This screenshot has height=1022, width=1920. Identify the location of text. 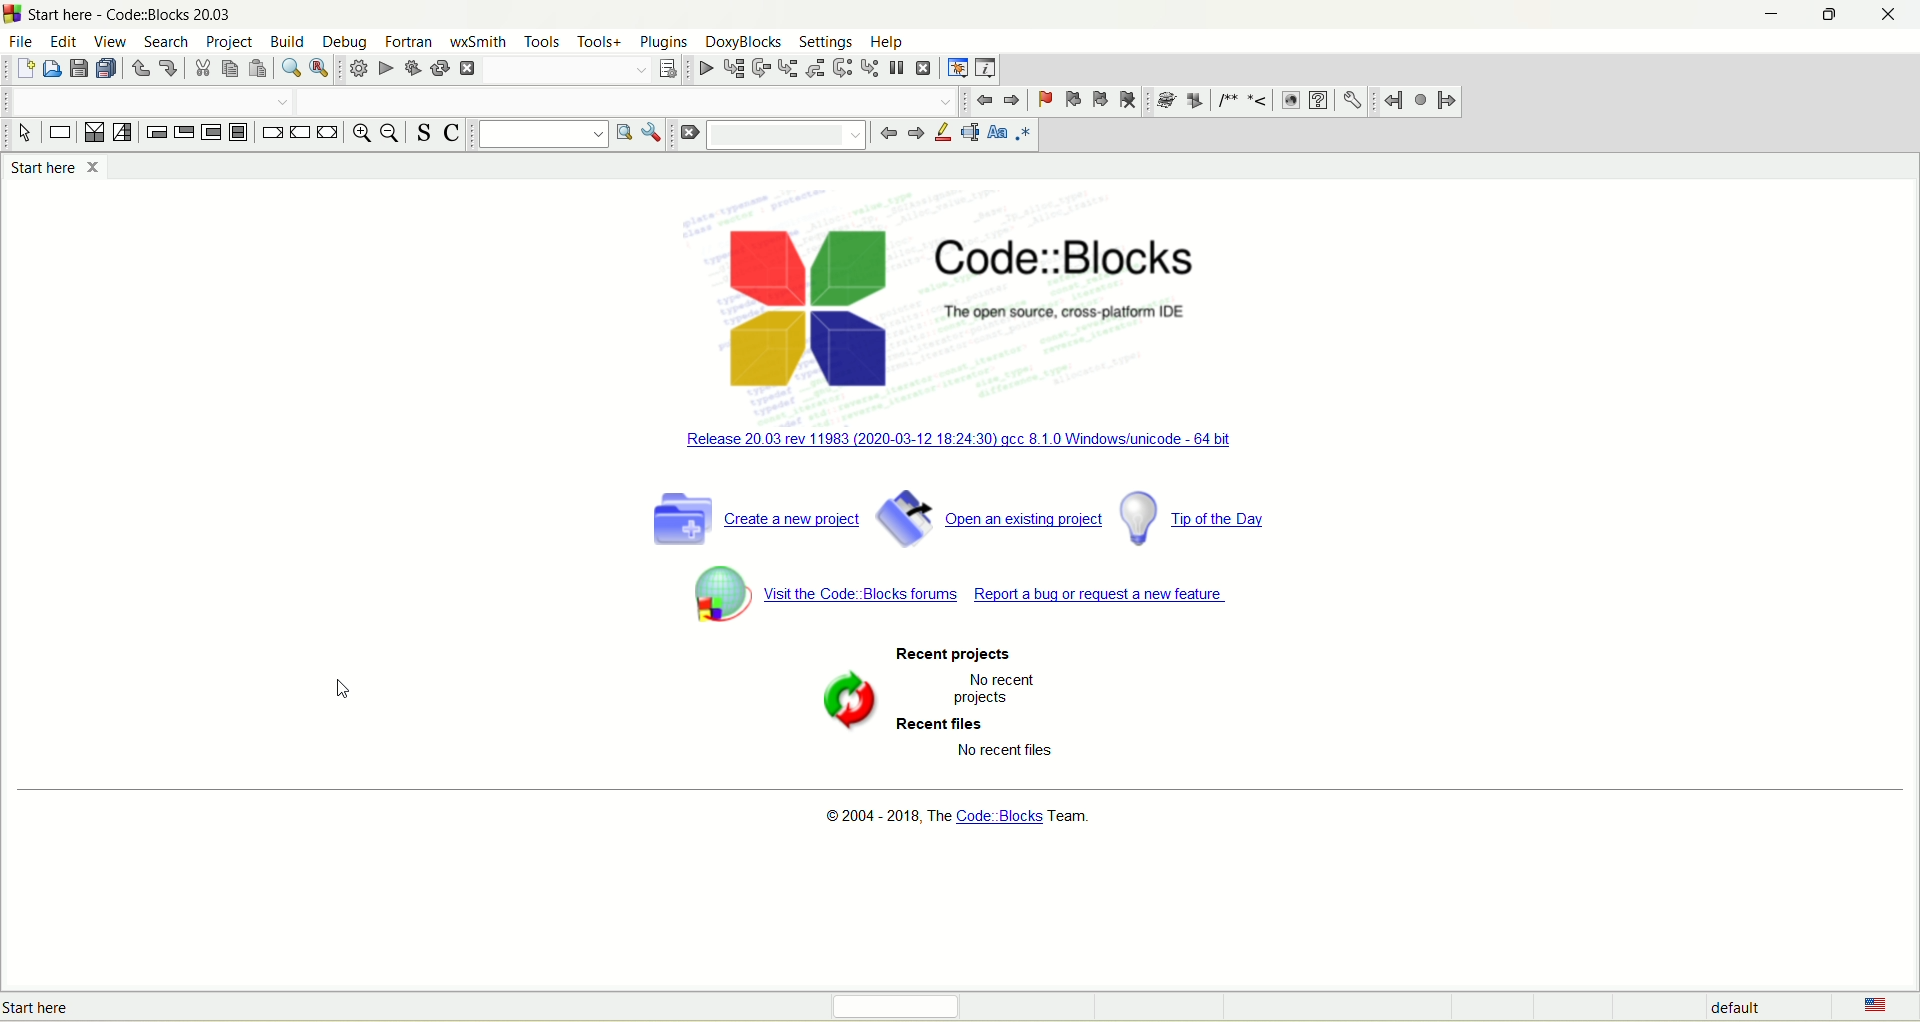
(1019, 752).